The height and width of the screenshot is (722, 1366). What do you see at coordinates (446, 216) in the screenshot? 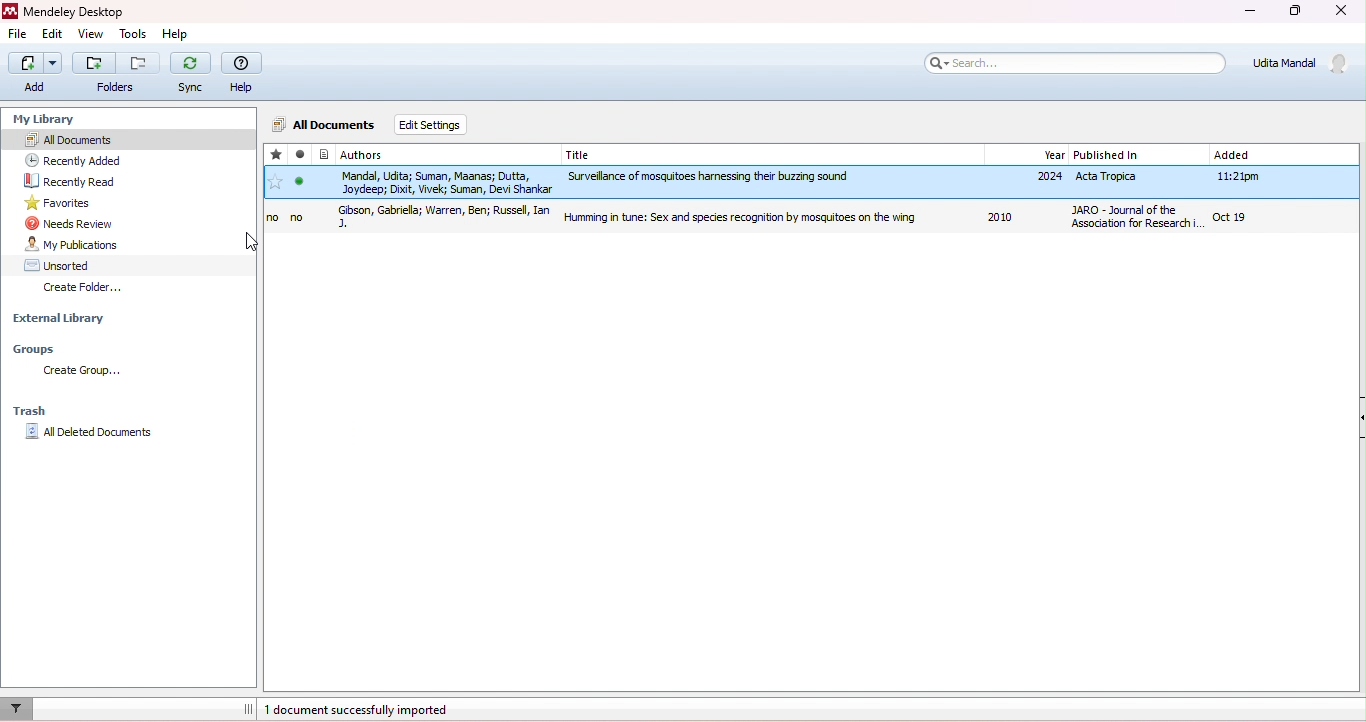
I see `Gibson, Gabriella Warren, Ben Russell, Ian J.` at bounding box center [446, 216].